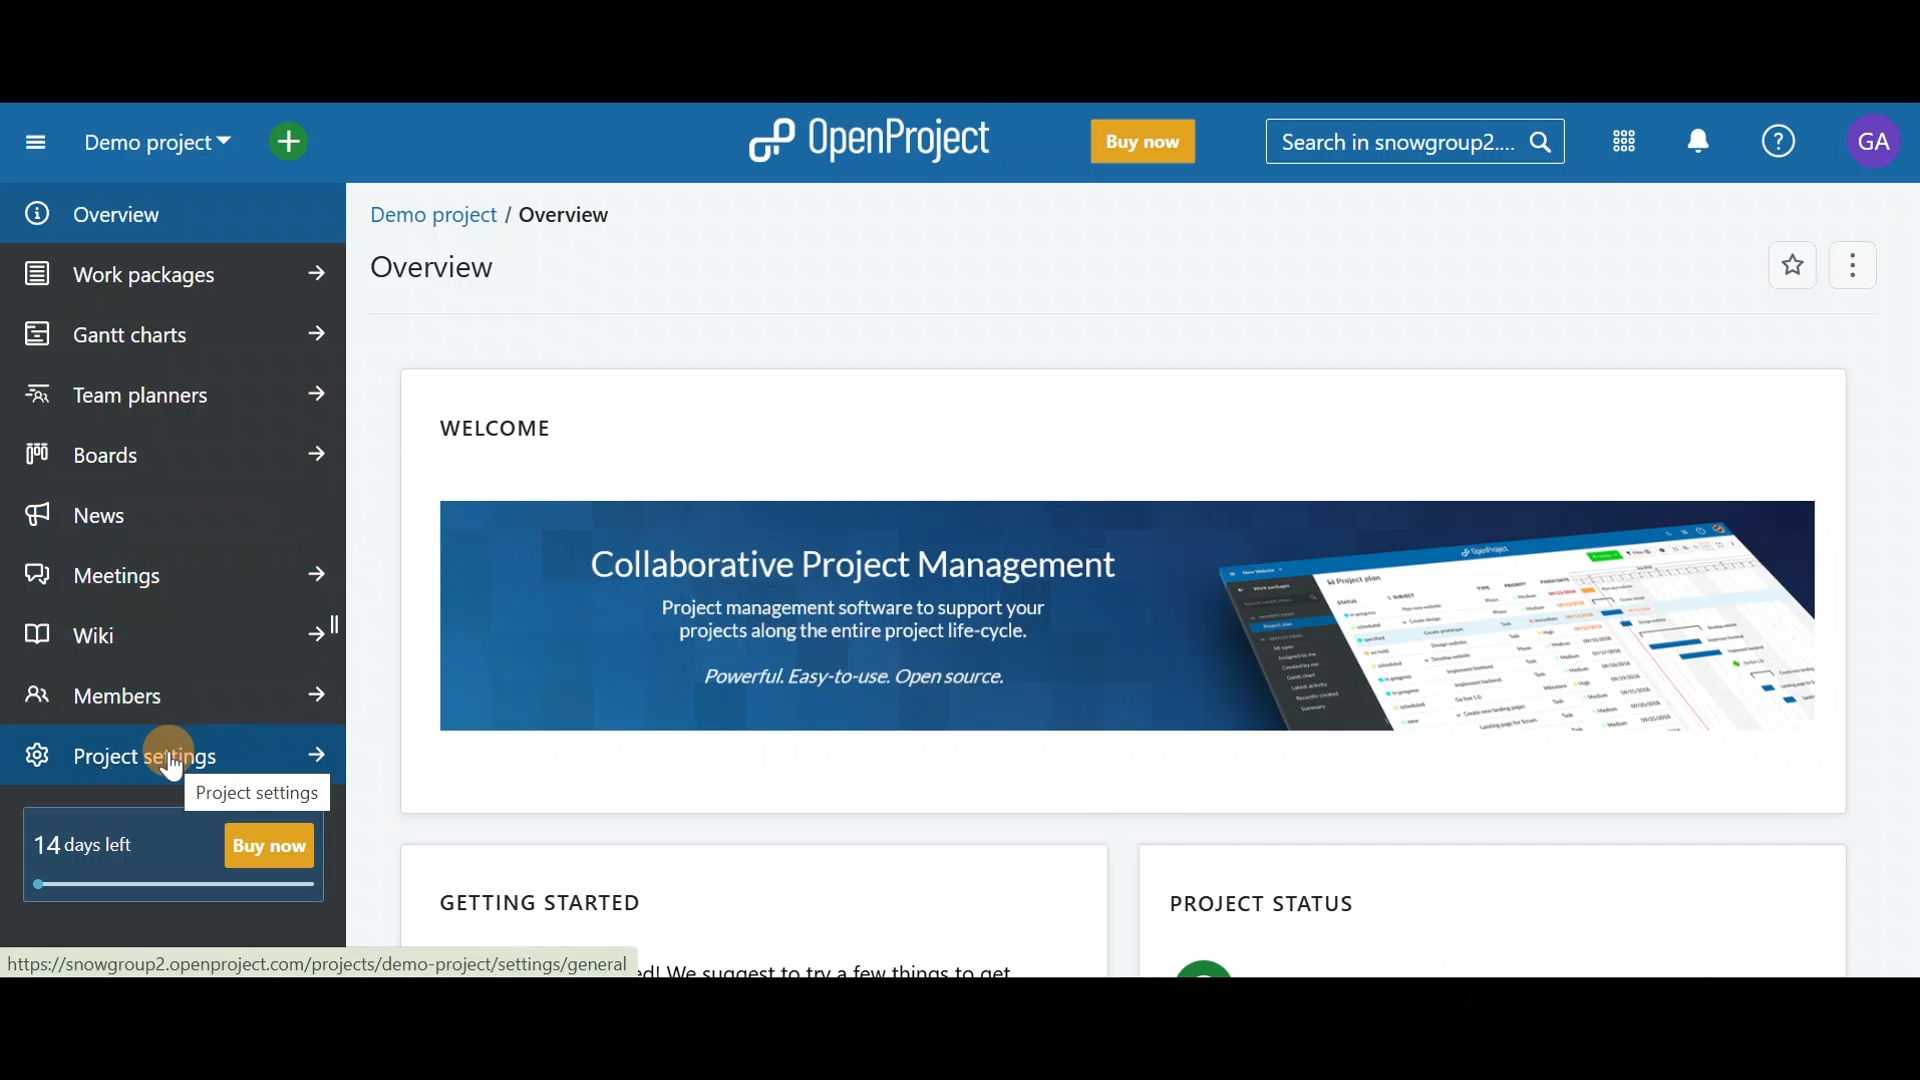 The height and width of the screenshot is (1080, 1920). What do you see at coordinates (1850, 266) in the screenshot?
I see `More options` at bounding box center [1850, 266].